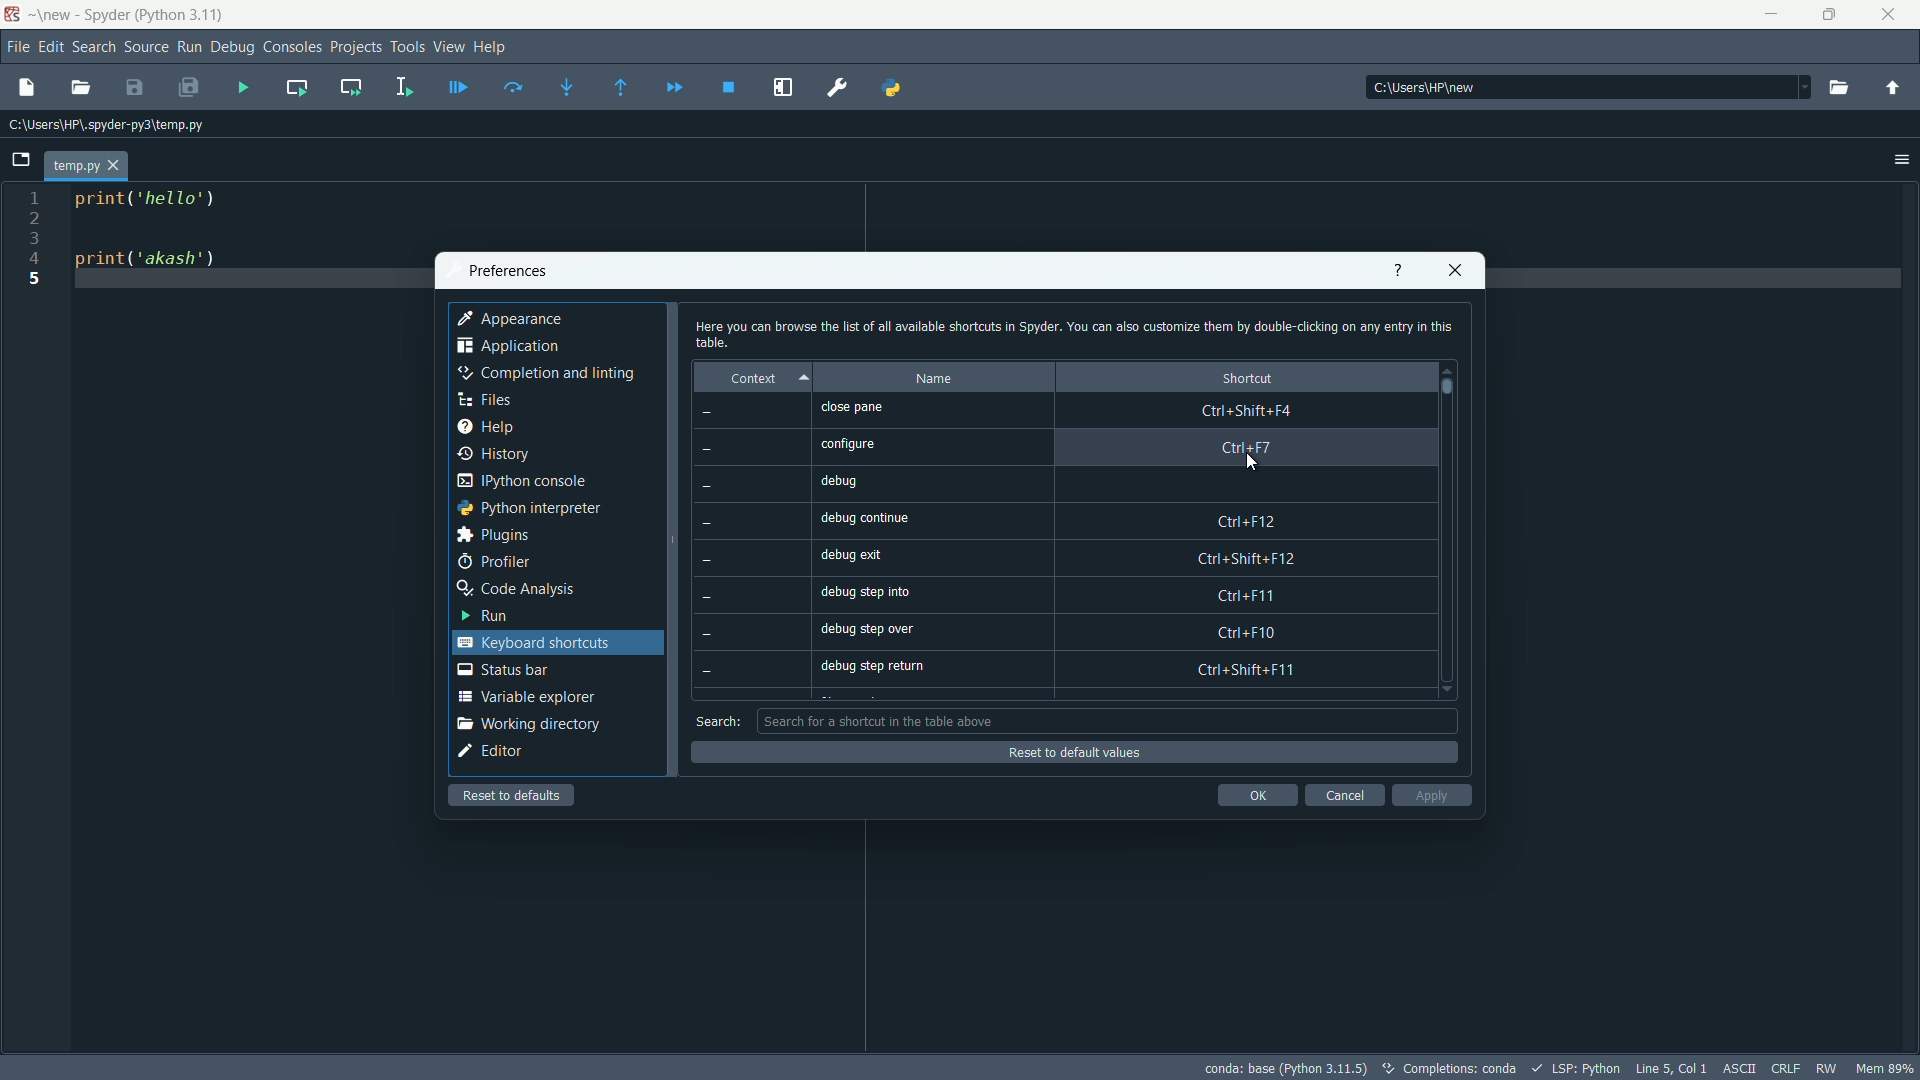  I want to click on shortcut, so click(1247, 377).